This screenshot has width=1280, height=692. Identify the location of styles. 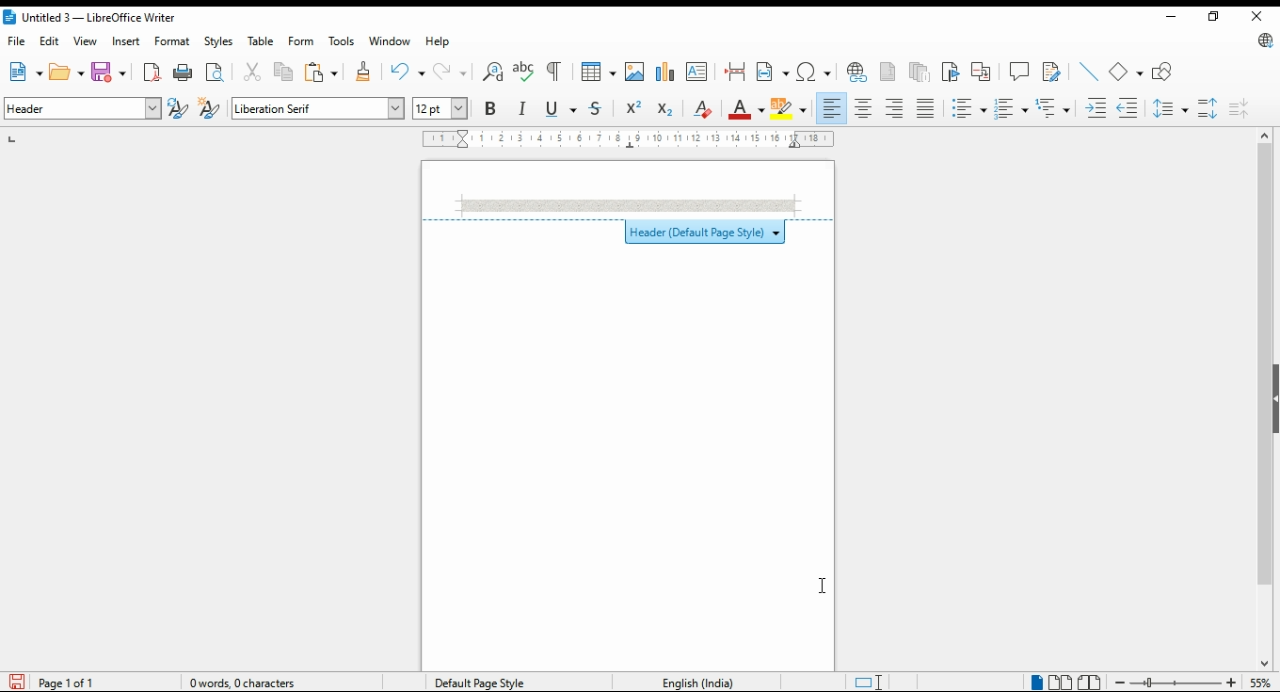
(217, 42).